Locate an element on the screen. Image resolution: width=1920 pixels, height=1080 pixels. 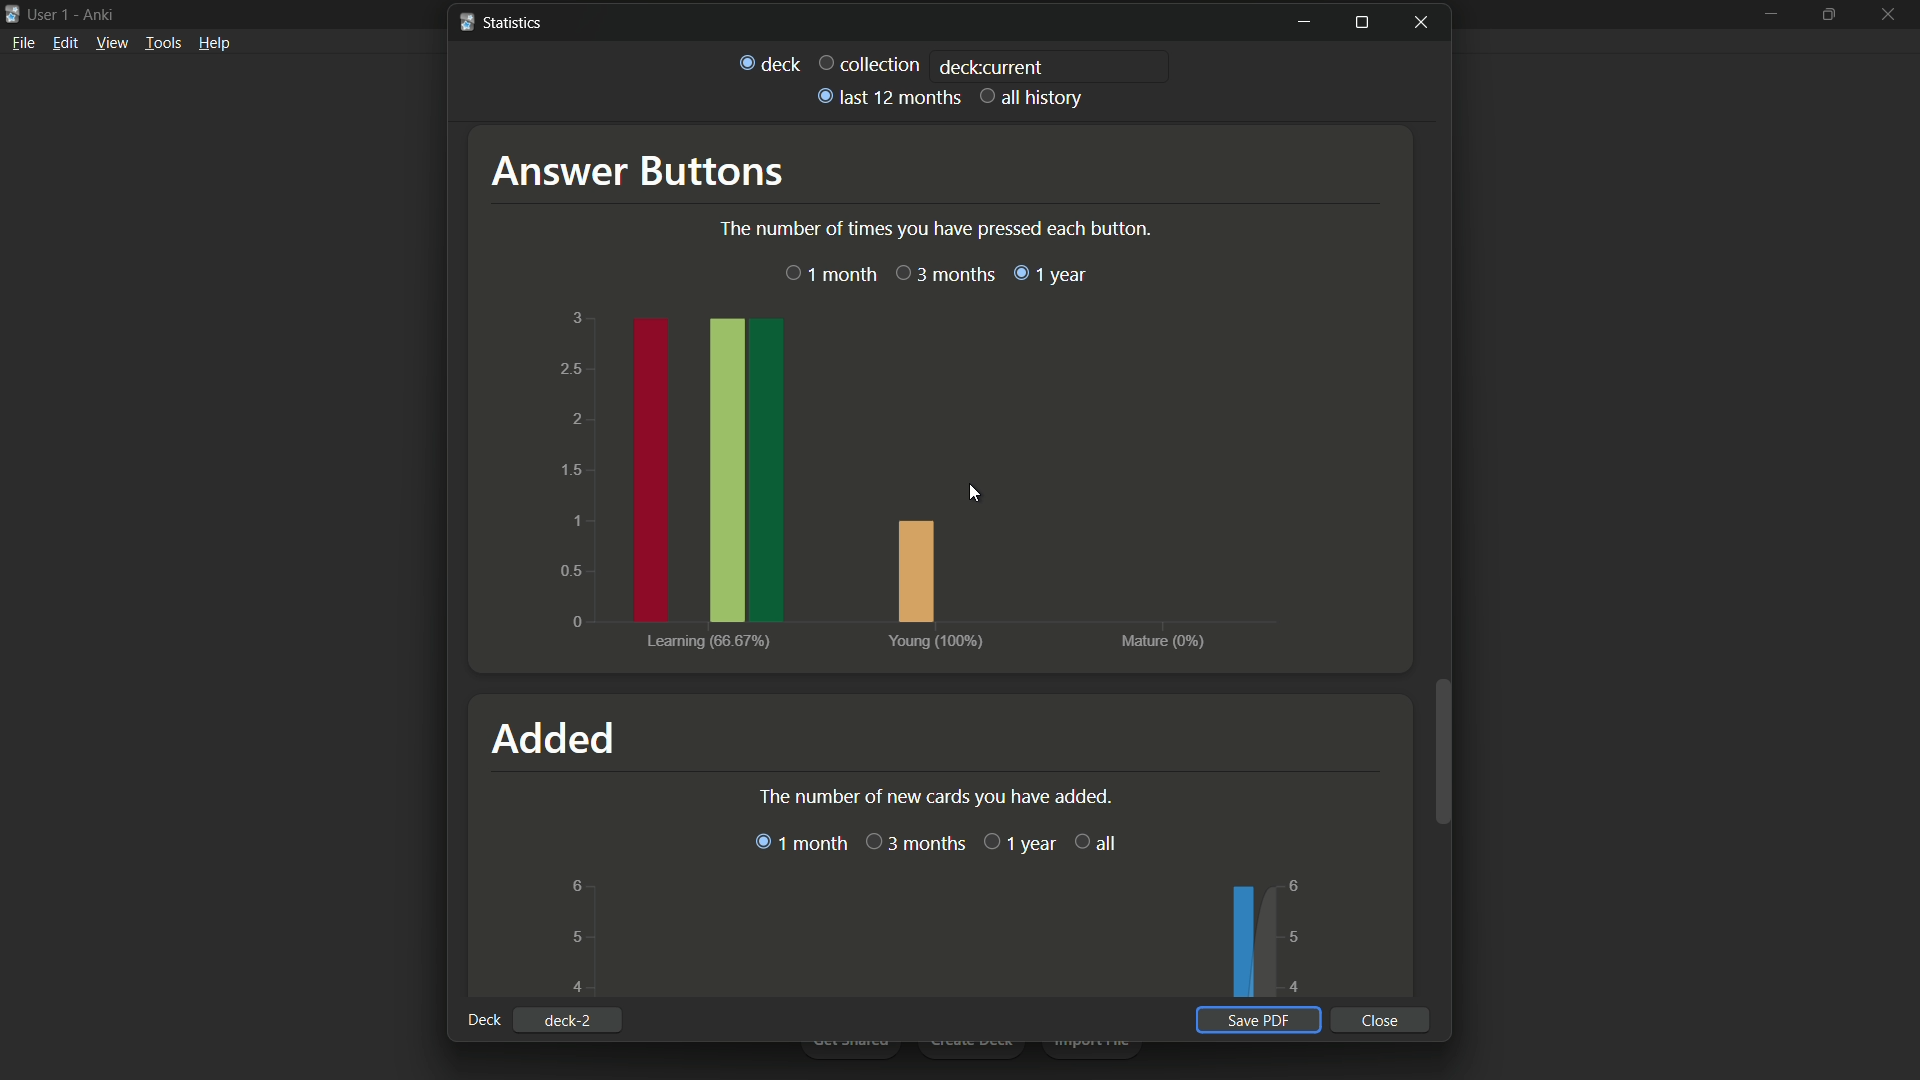
View is located at coordinates (112, 47).